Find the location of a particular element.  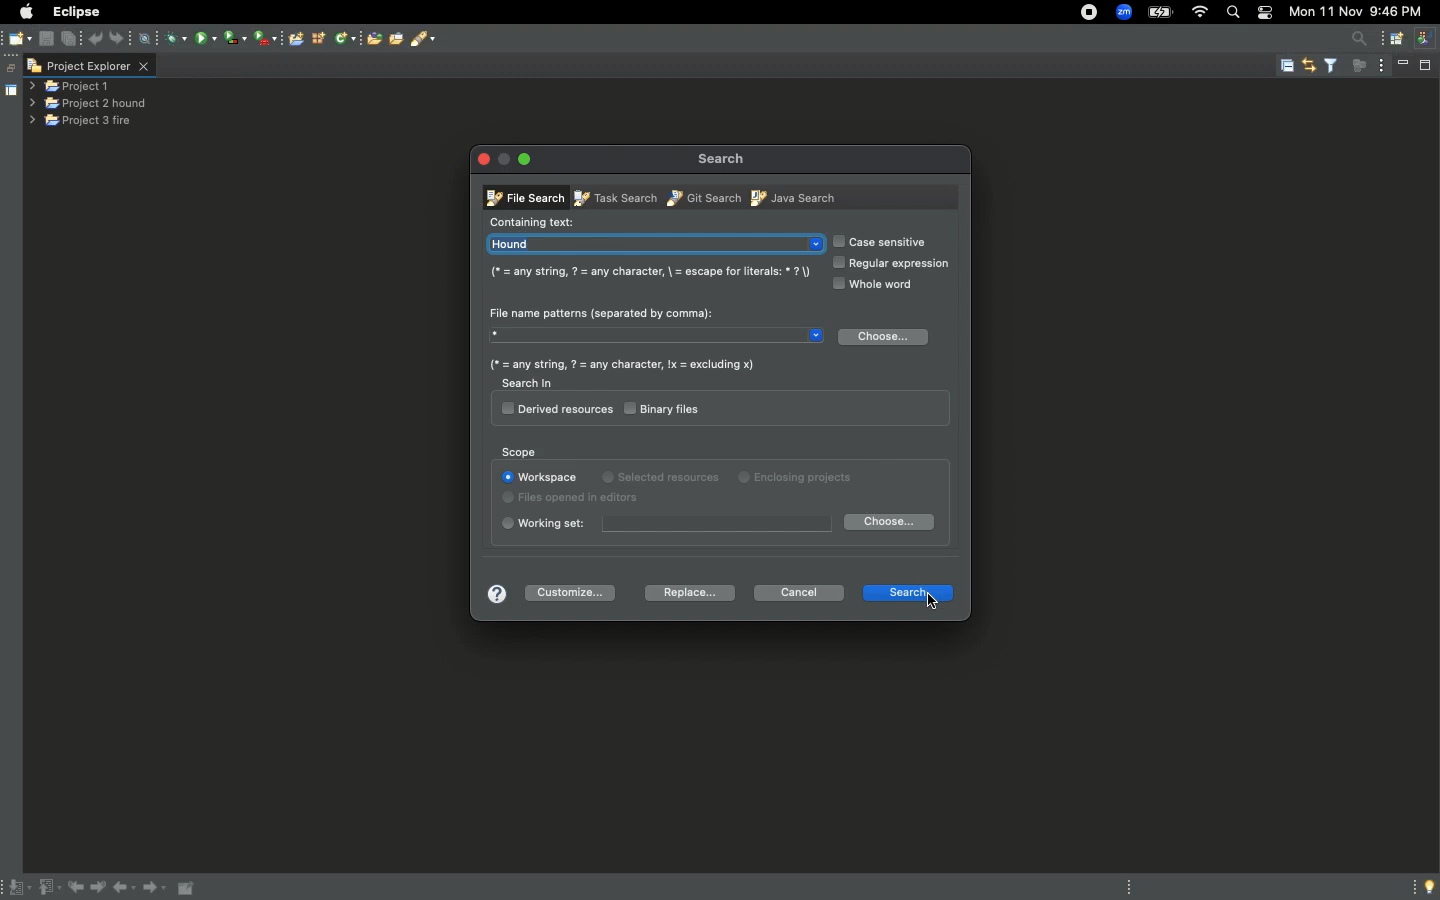

access commands and other items is located at coordinates (1362, 38).